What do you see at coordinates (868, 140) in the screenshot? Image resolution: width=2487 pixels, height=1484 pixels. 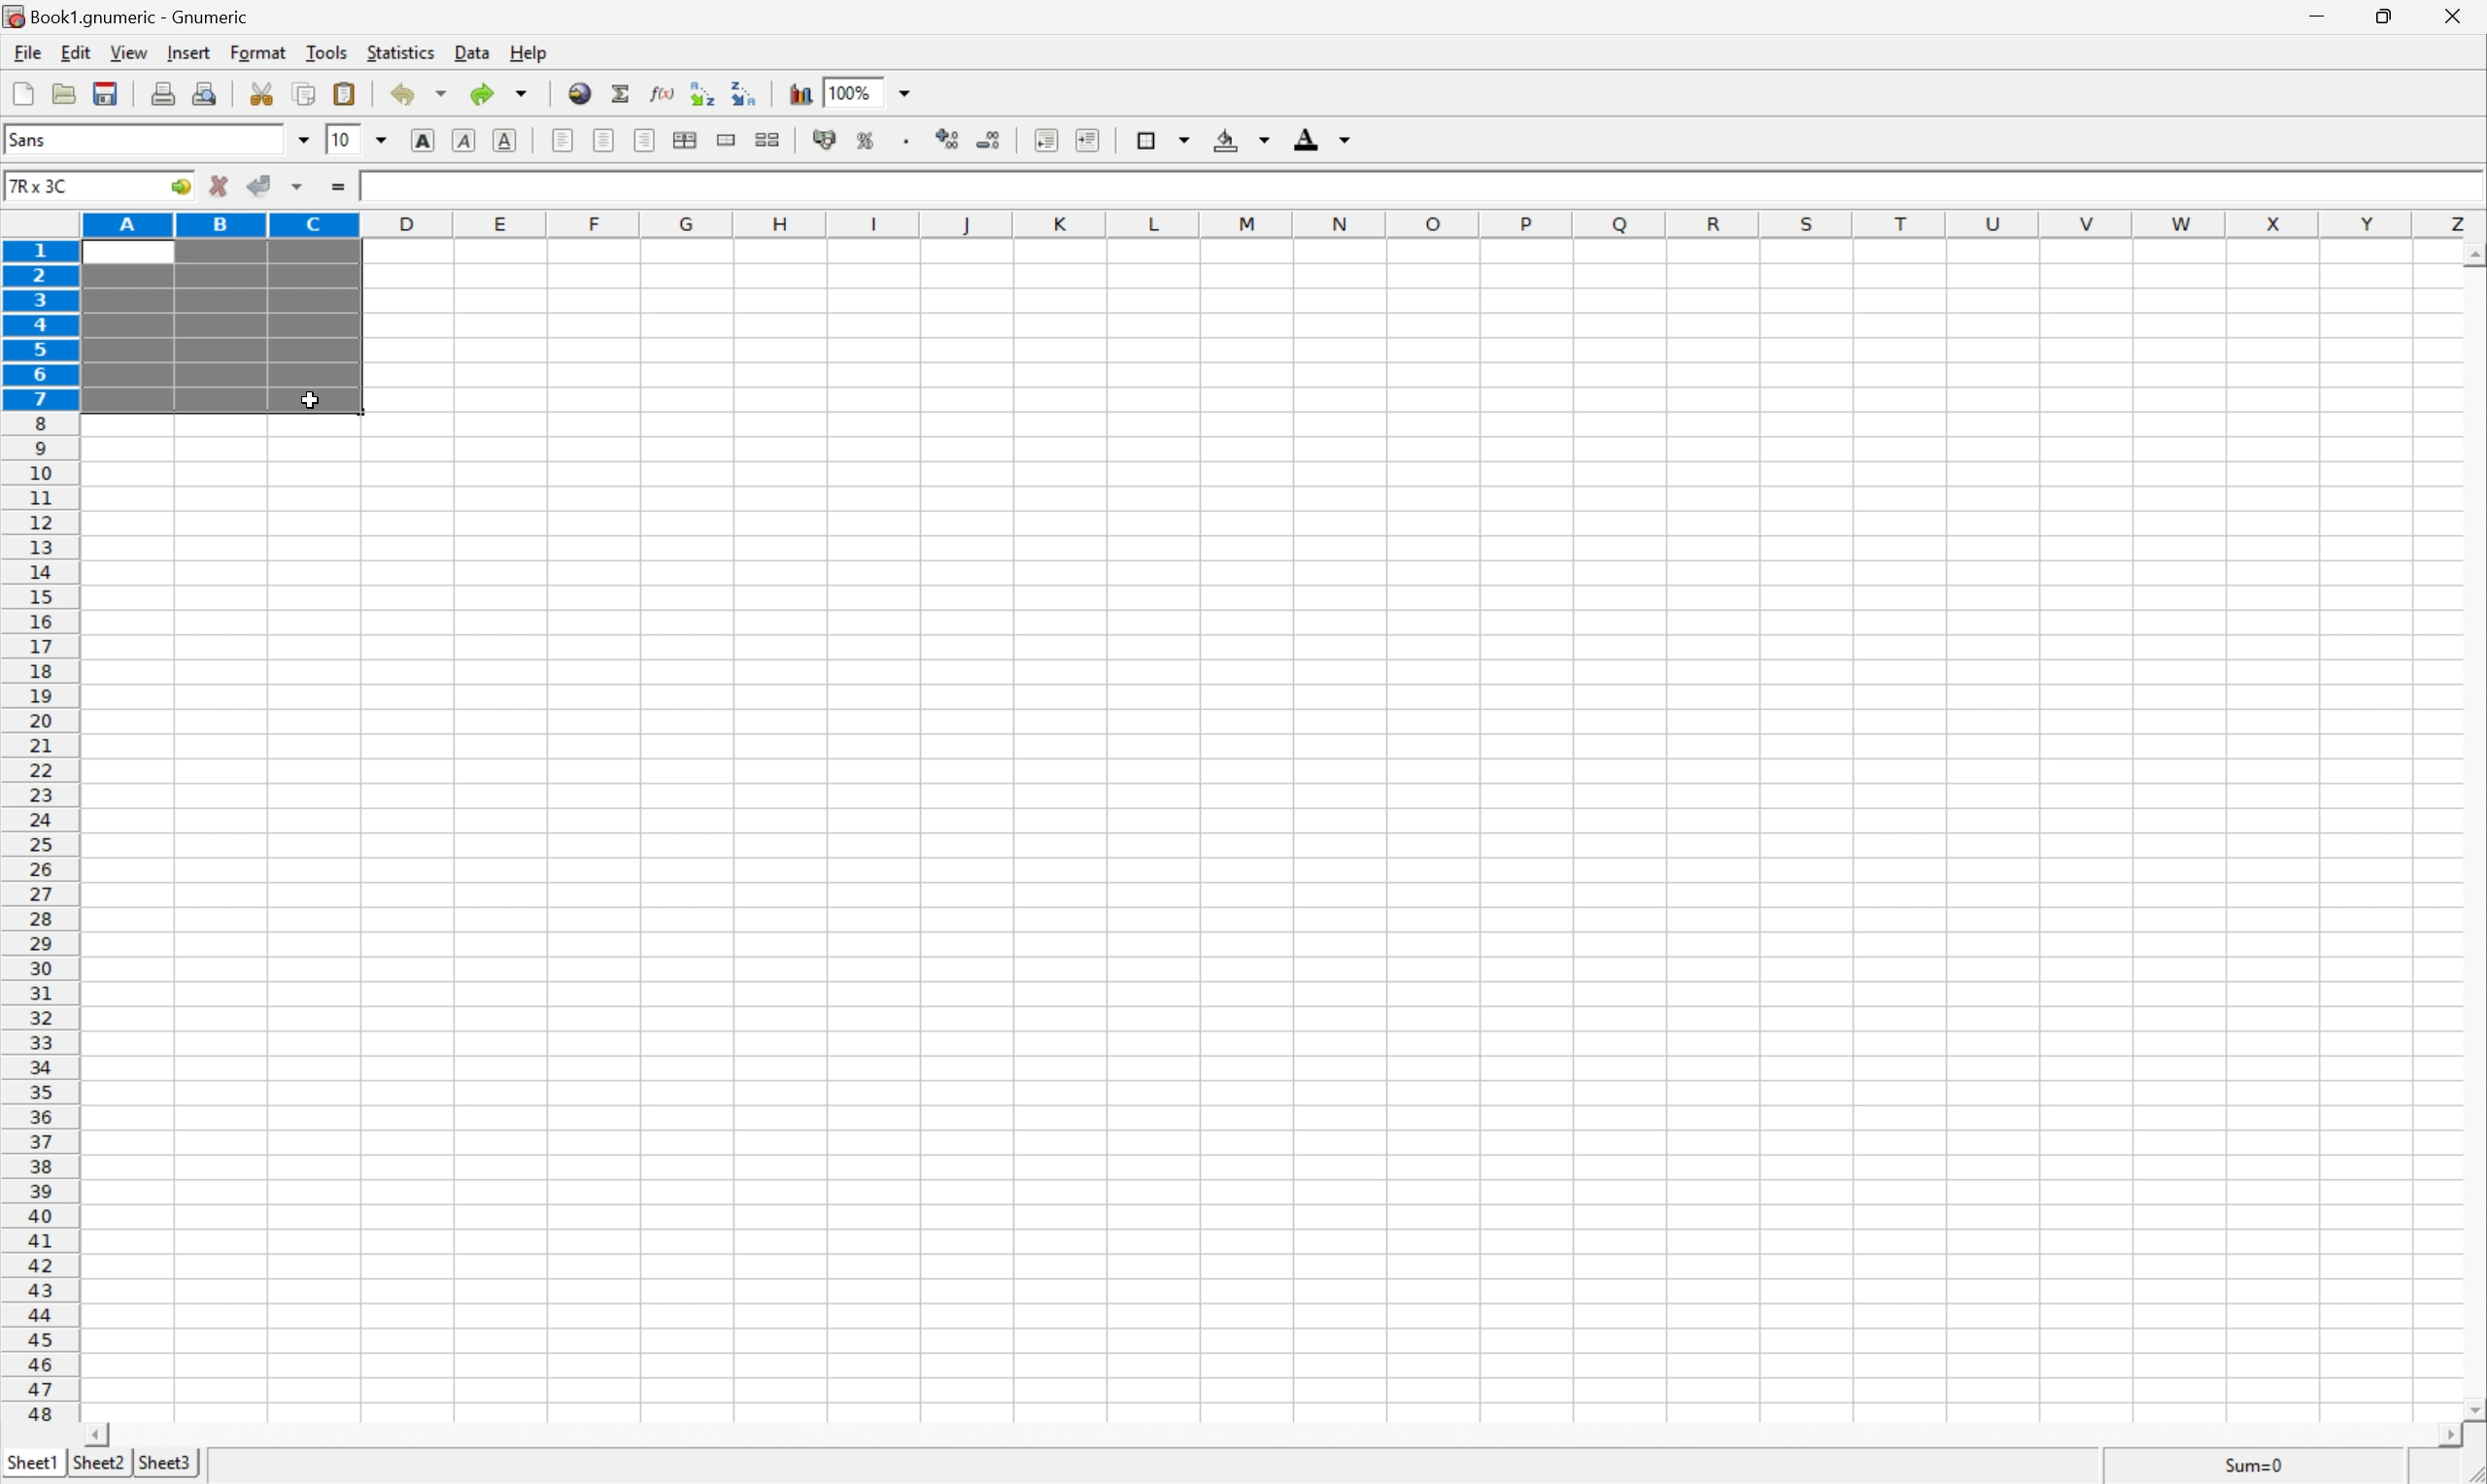 I see `format selection as percentage` at bounding box center [868, 140].